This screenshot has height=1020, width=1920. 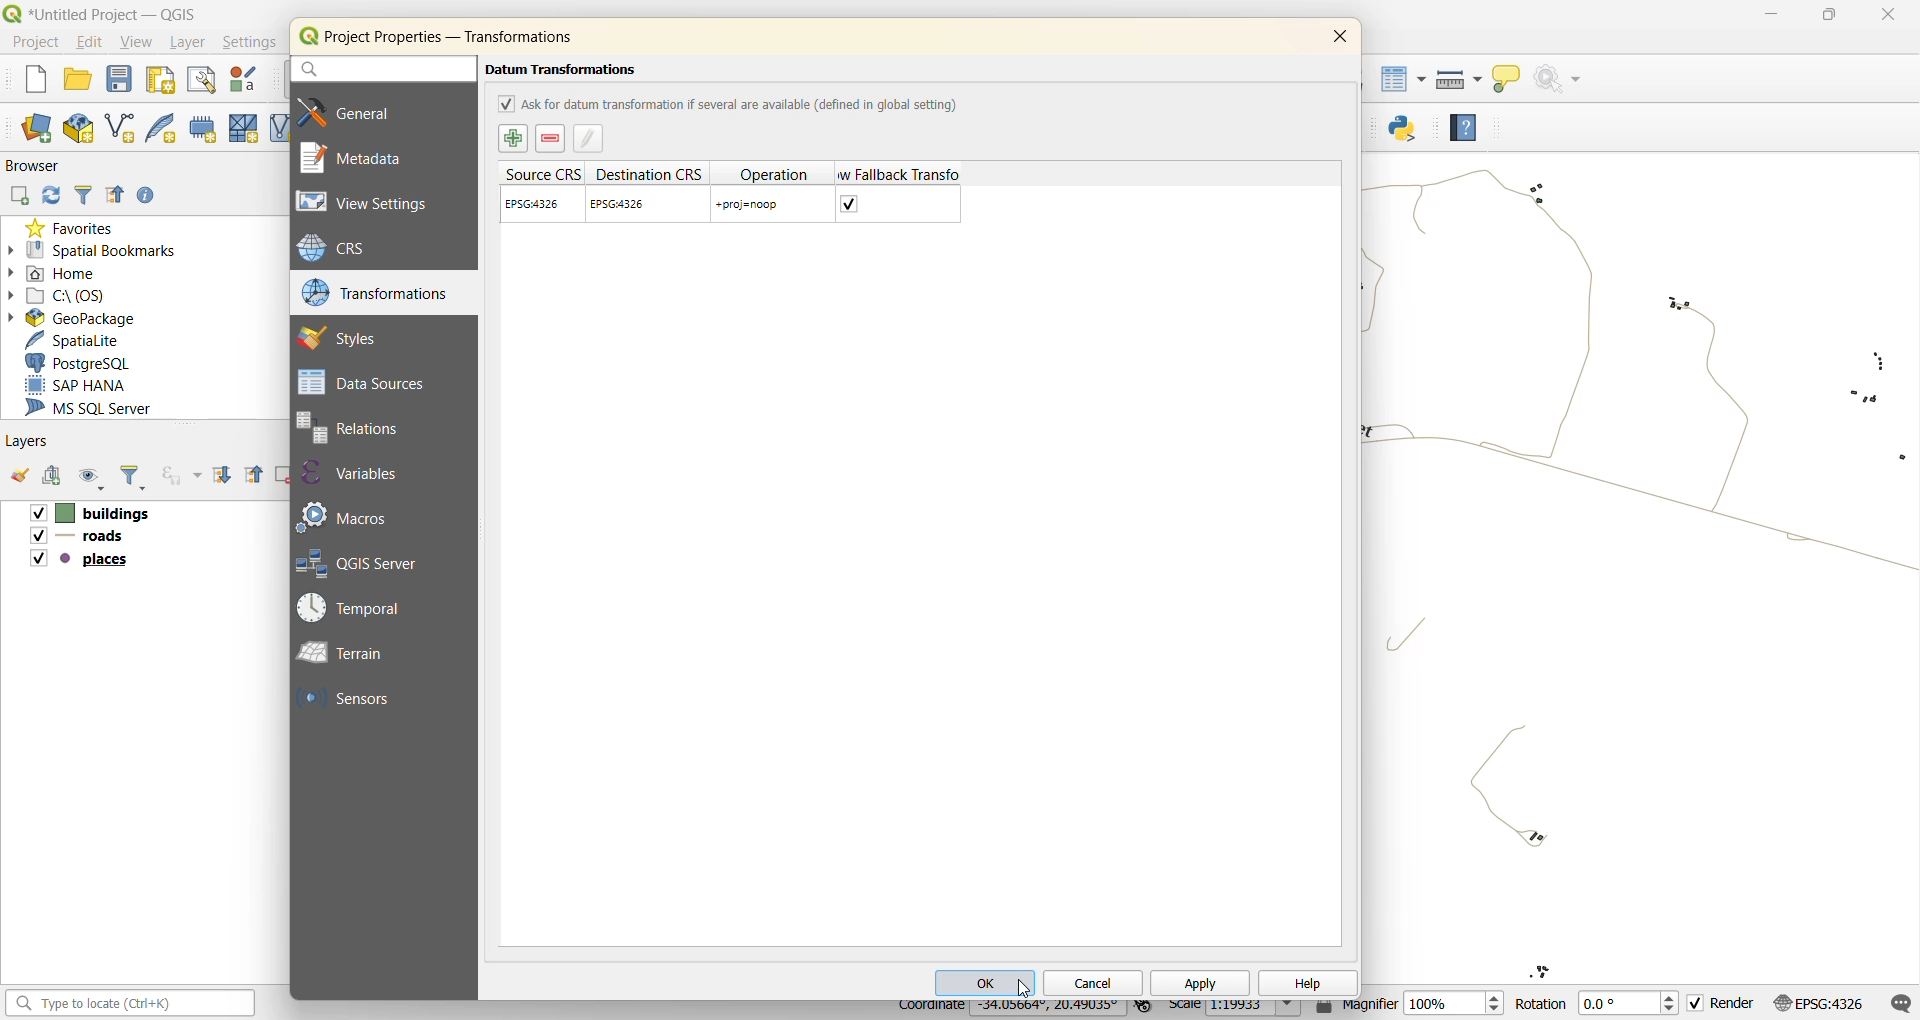 I want to click on project, so click(x=32, y=40).